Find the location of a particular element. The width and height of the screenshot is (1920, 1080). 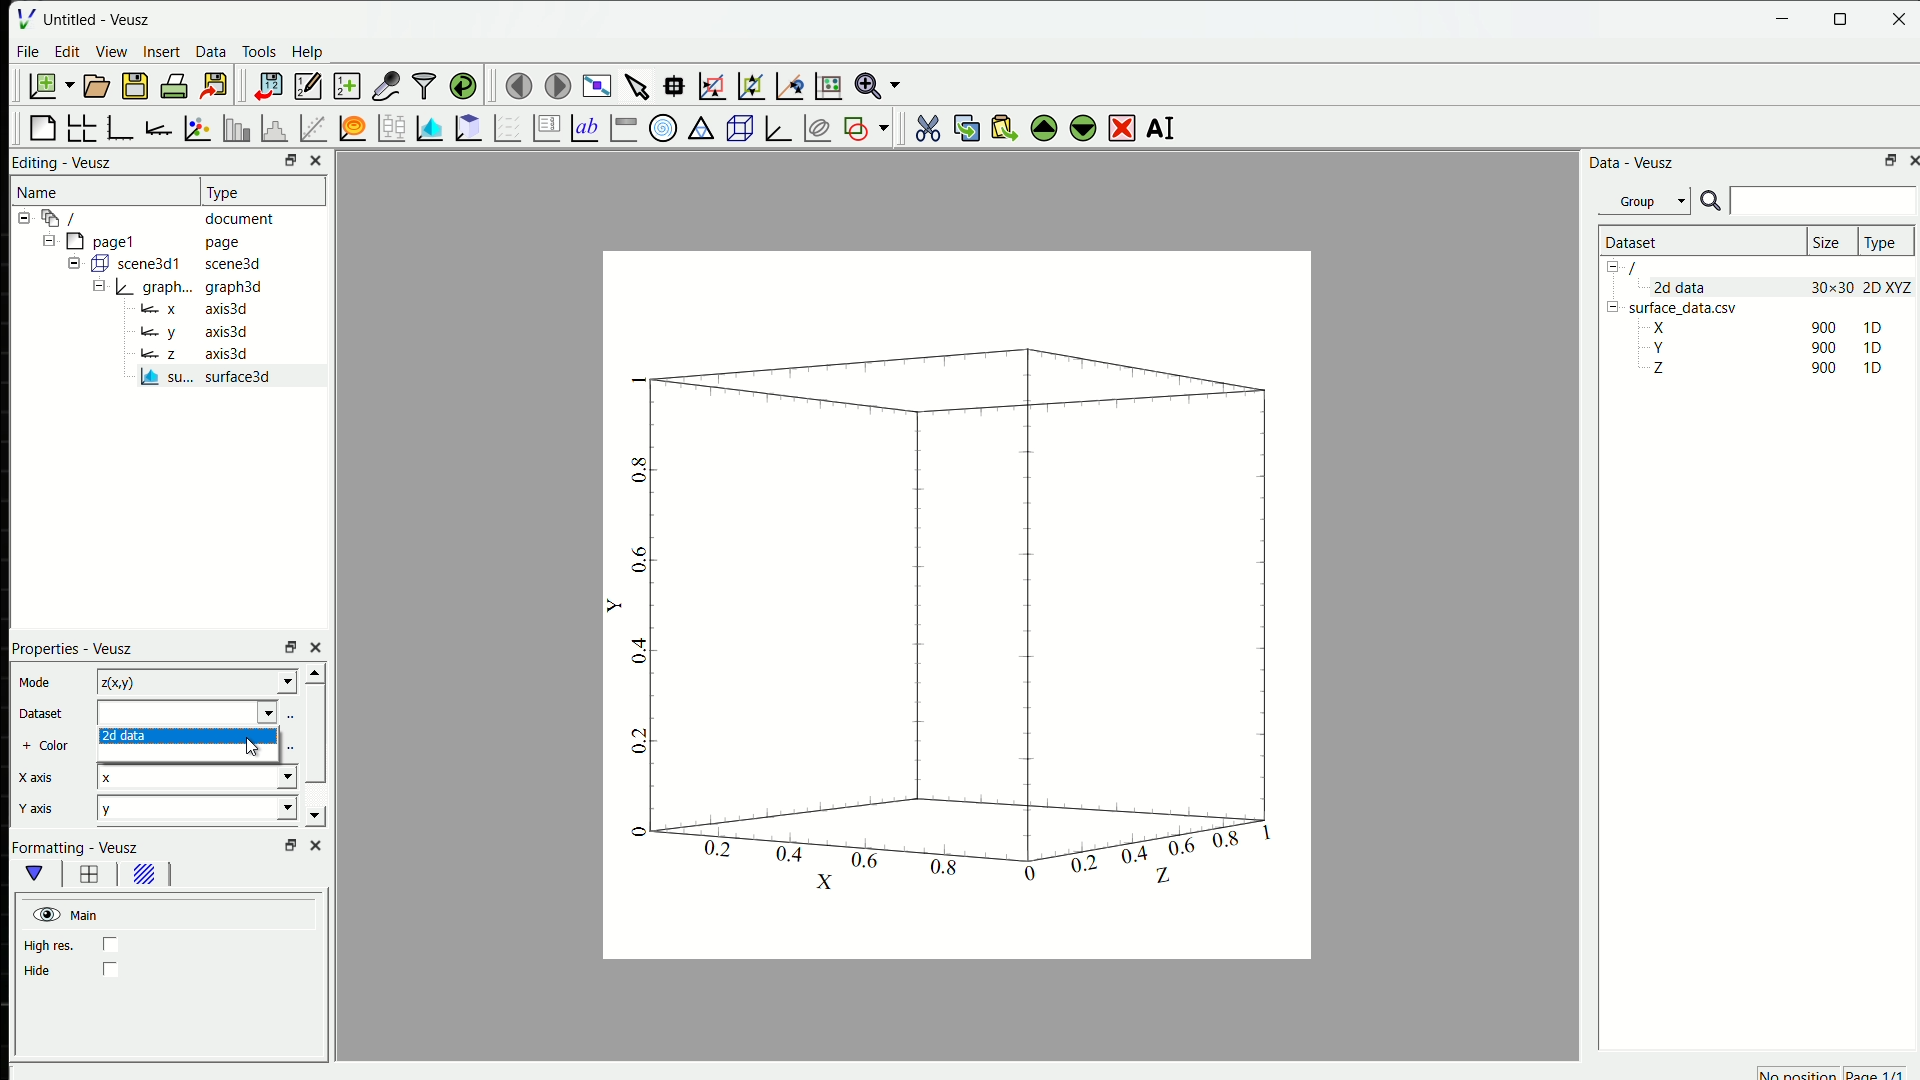

/ is located at coordinates (1635, 268).